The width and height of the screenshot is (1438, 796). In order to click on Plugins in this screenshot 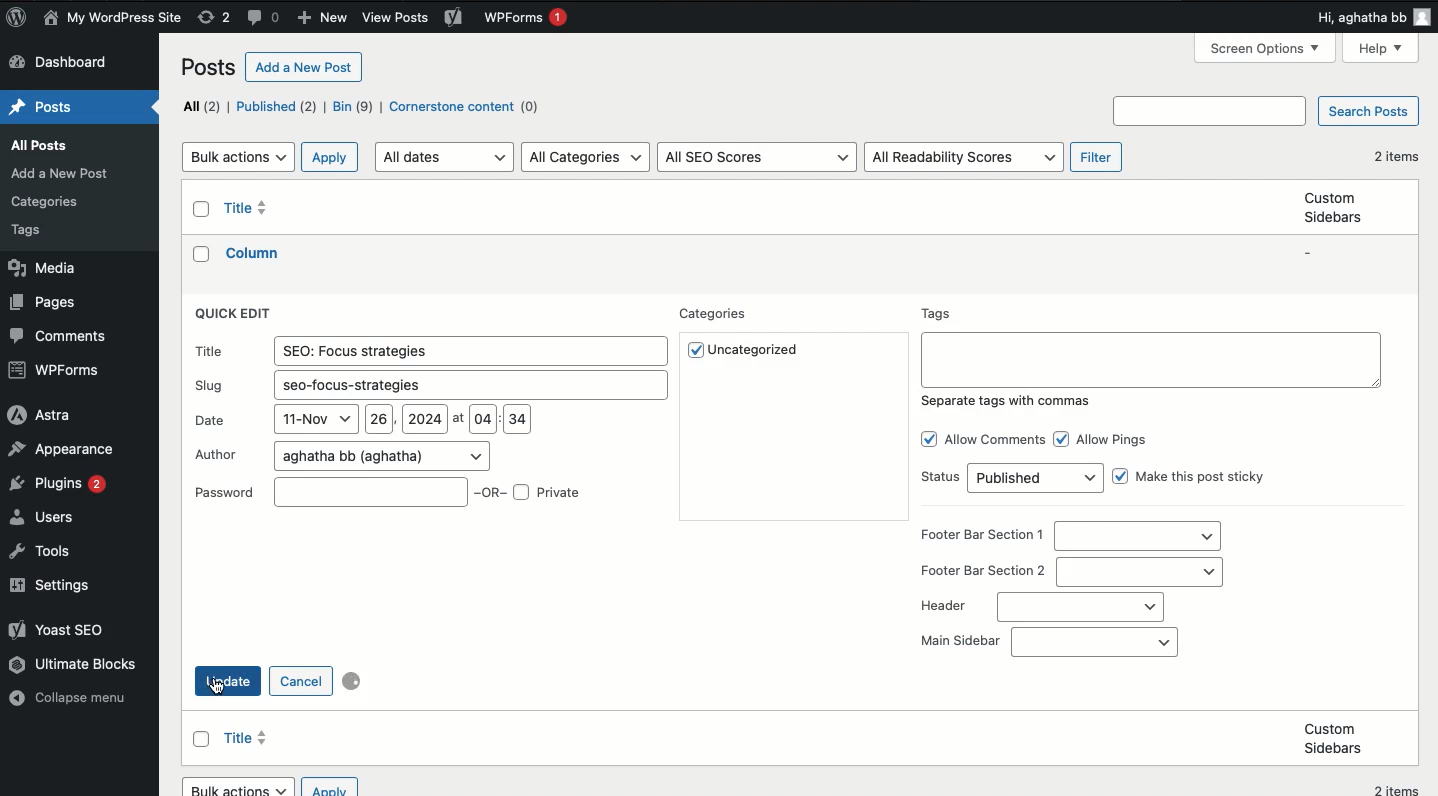, I will do `click(56, 483)`.